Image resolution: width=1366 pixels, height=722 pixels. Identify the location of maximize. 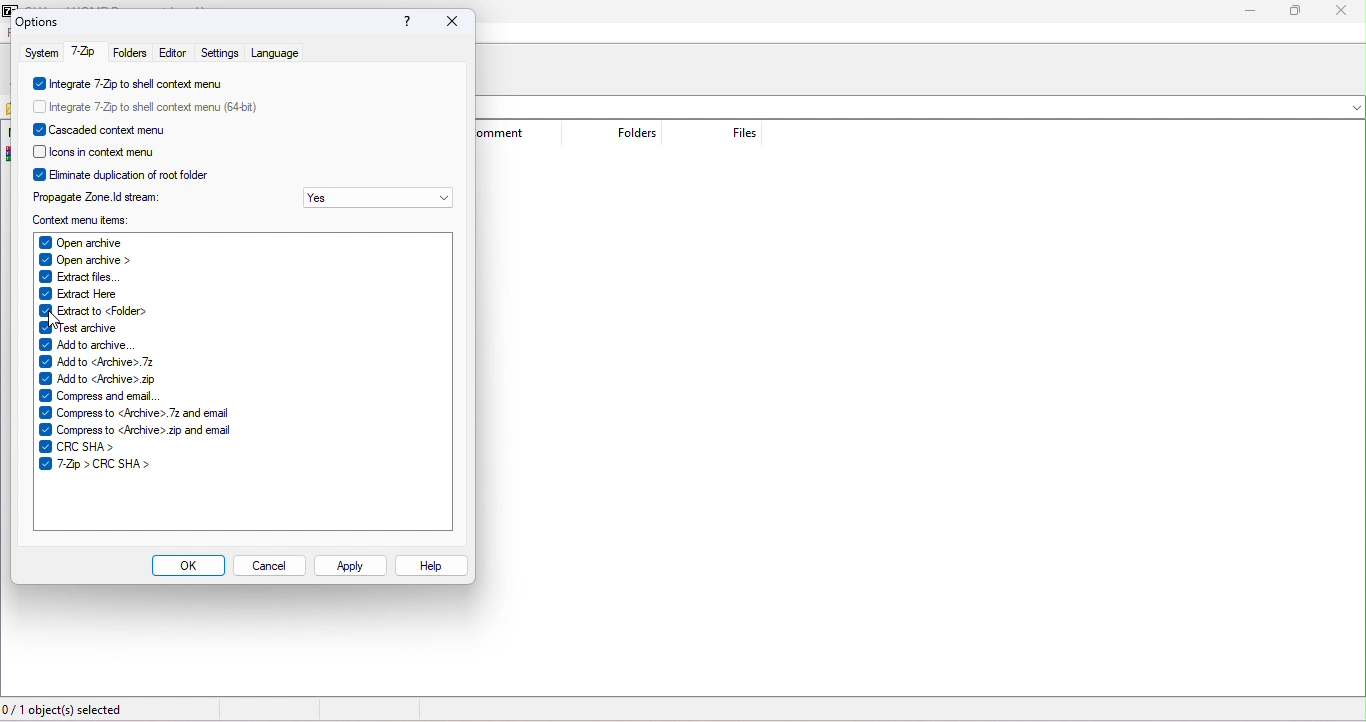
(1299, 12).